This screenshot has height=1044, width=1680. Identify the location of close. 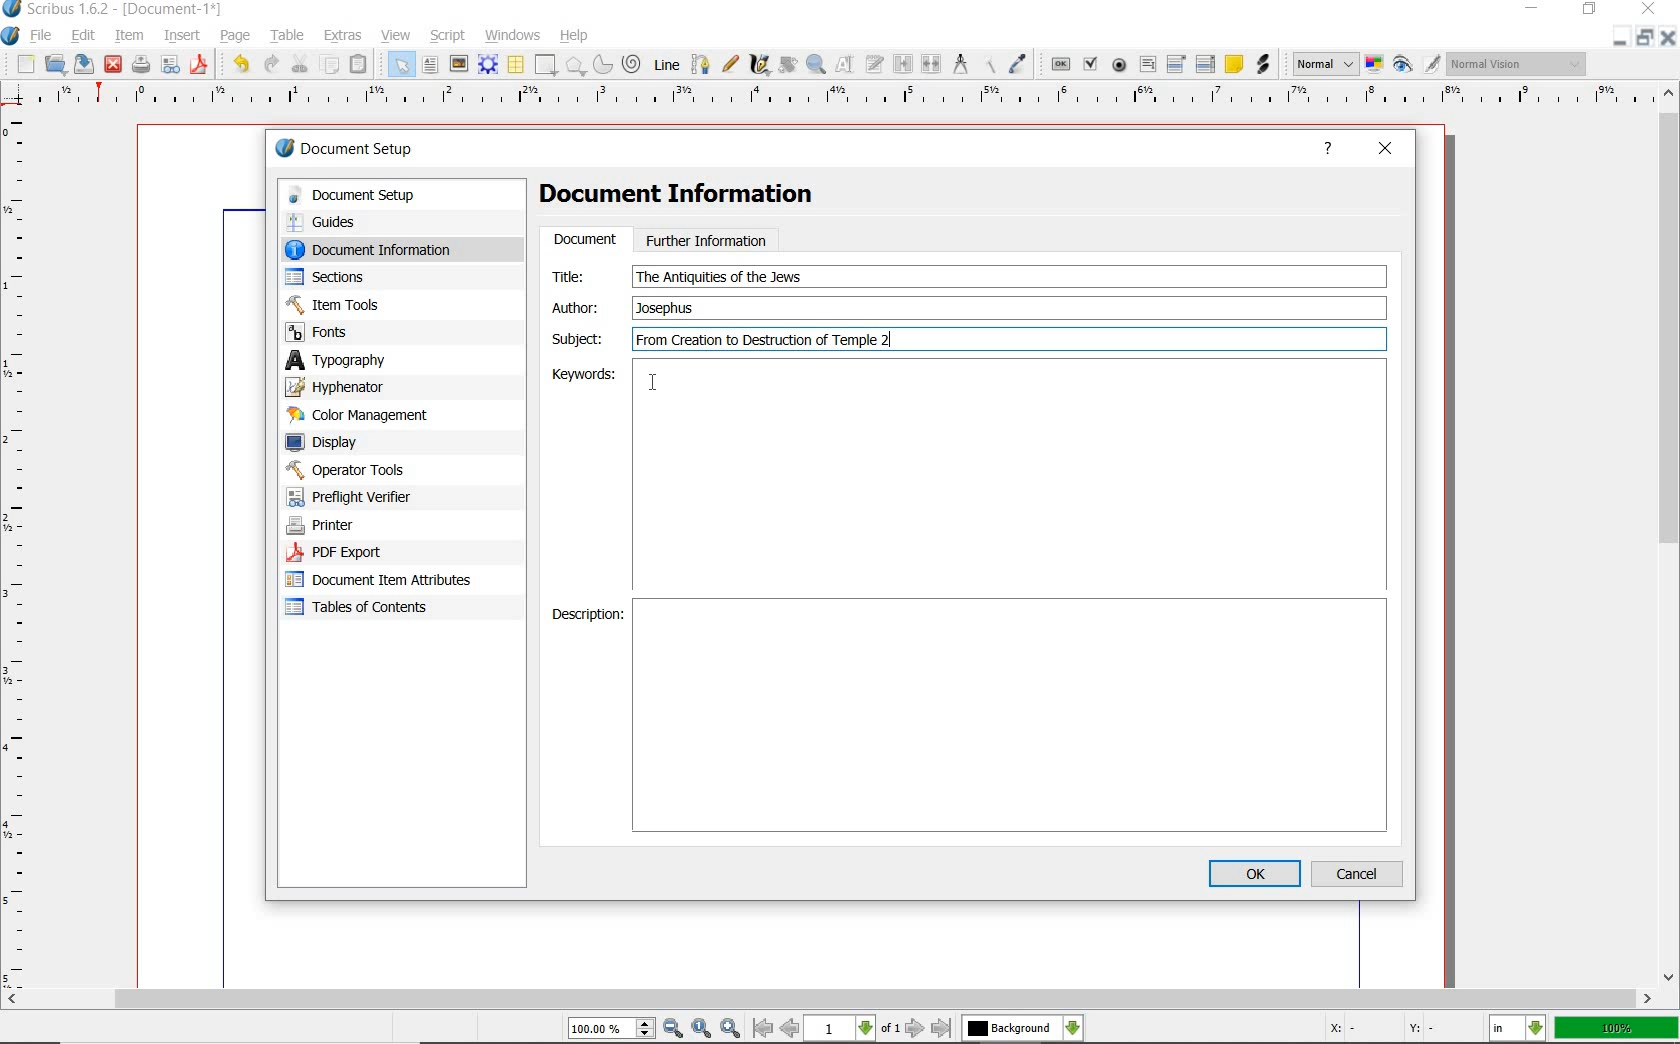
(114, 66).